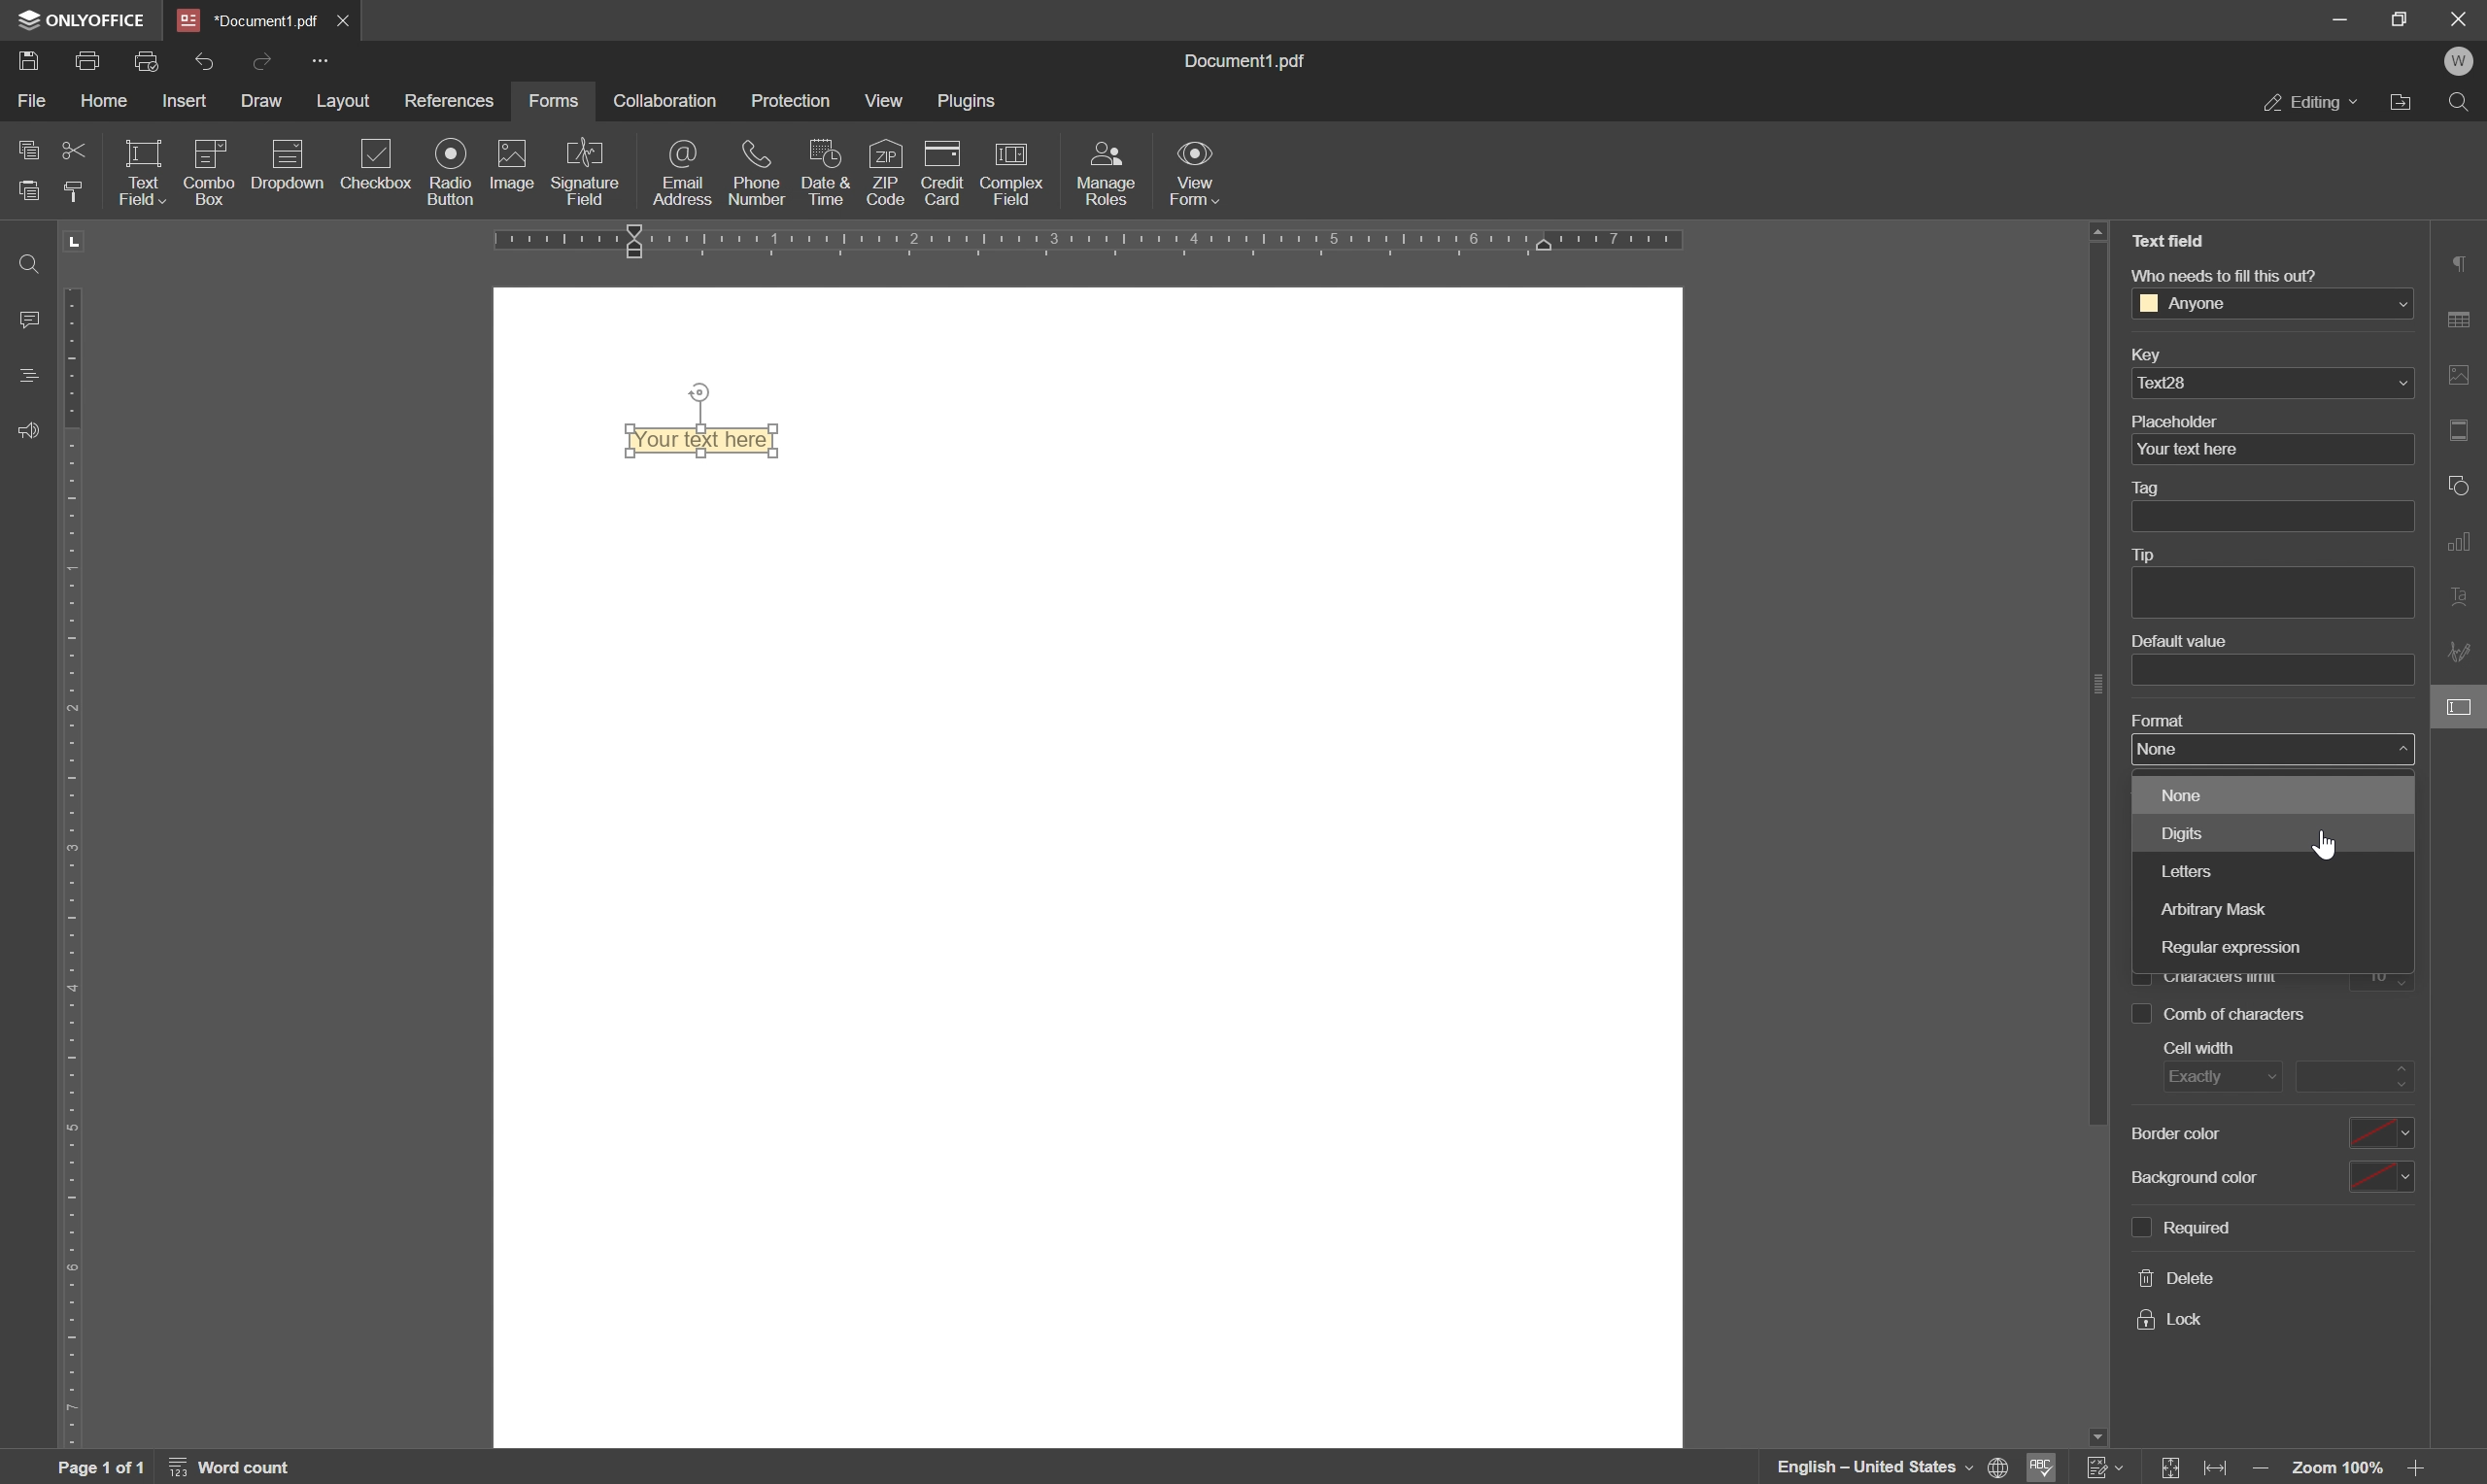 Image resolution: width=2487 pixels, height=1484 pixels. What do you see at coordinates (2098, 231) in the screenshot?
I see `scroll up` at bounding box center [2098, 231].